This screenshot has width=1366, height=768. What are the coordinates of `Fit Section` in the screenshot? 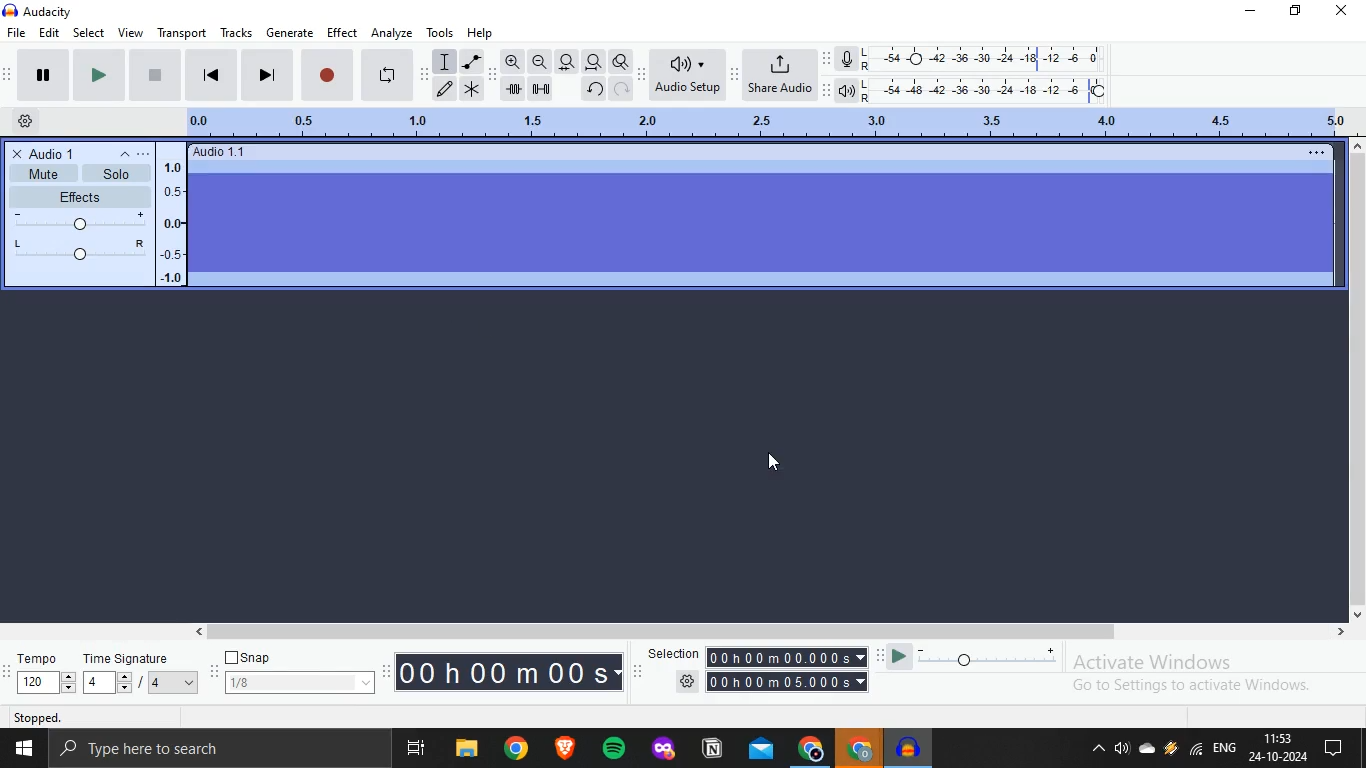 It's located at (567, 62).